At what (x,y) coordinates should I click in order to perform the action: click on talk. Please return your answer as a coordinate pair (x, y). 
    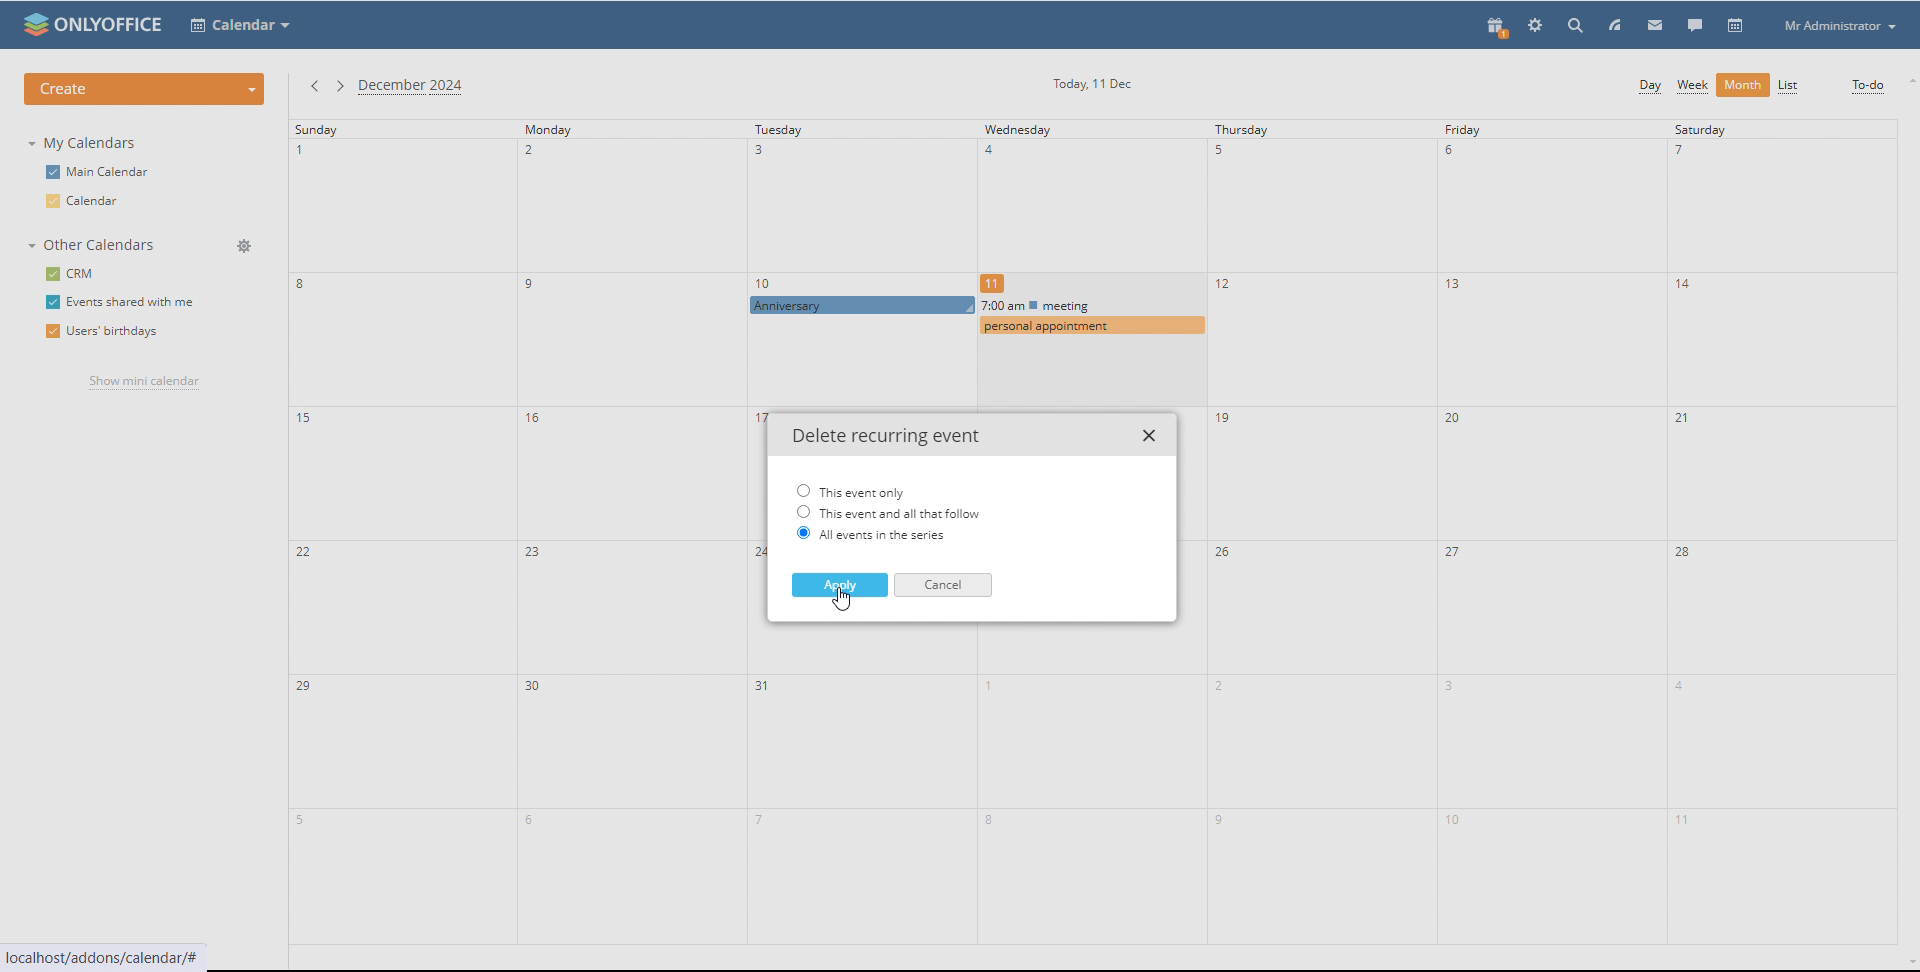
    Looking at the image, I should click on (1696, 25).